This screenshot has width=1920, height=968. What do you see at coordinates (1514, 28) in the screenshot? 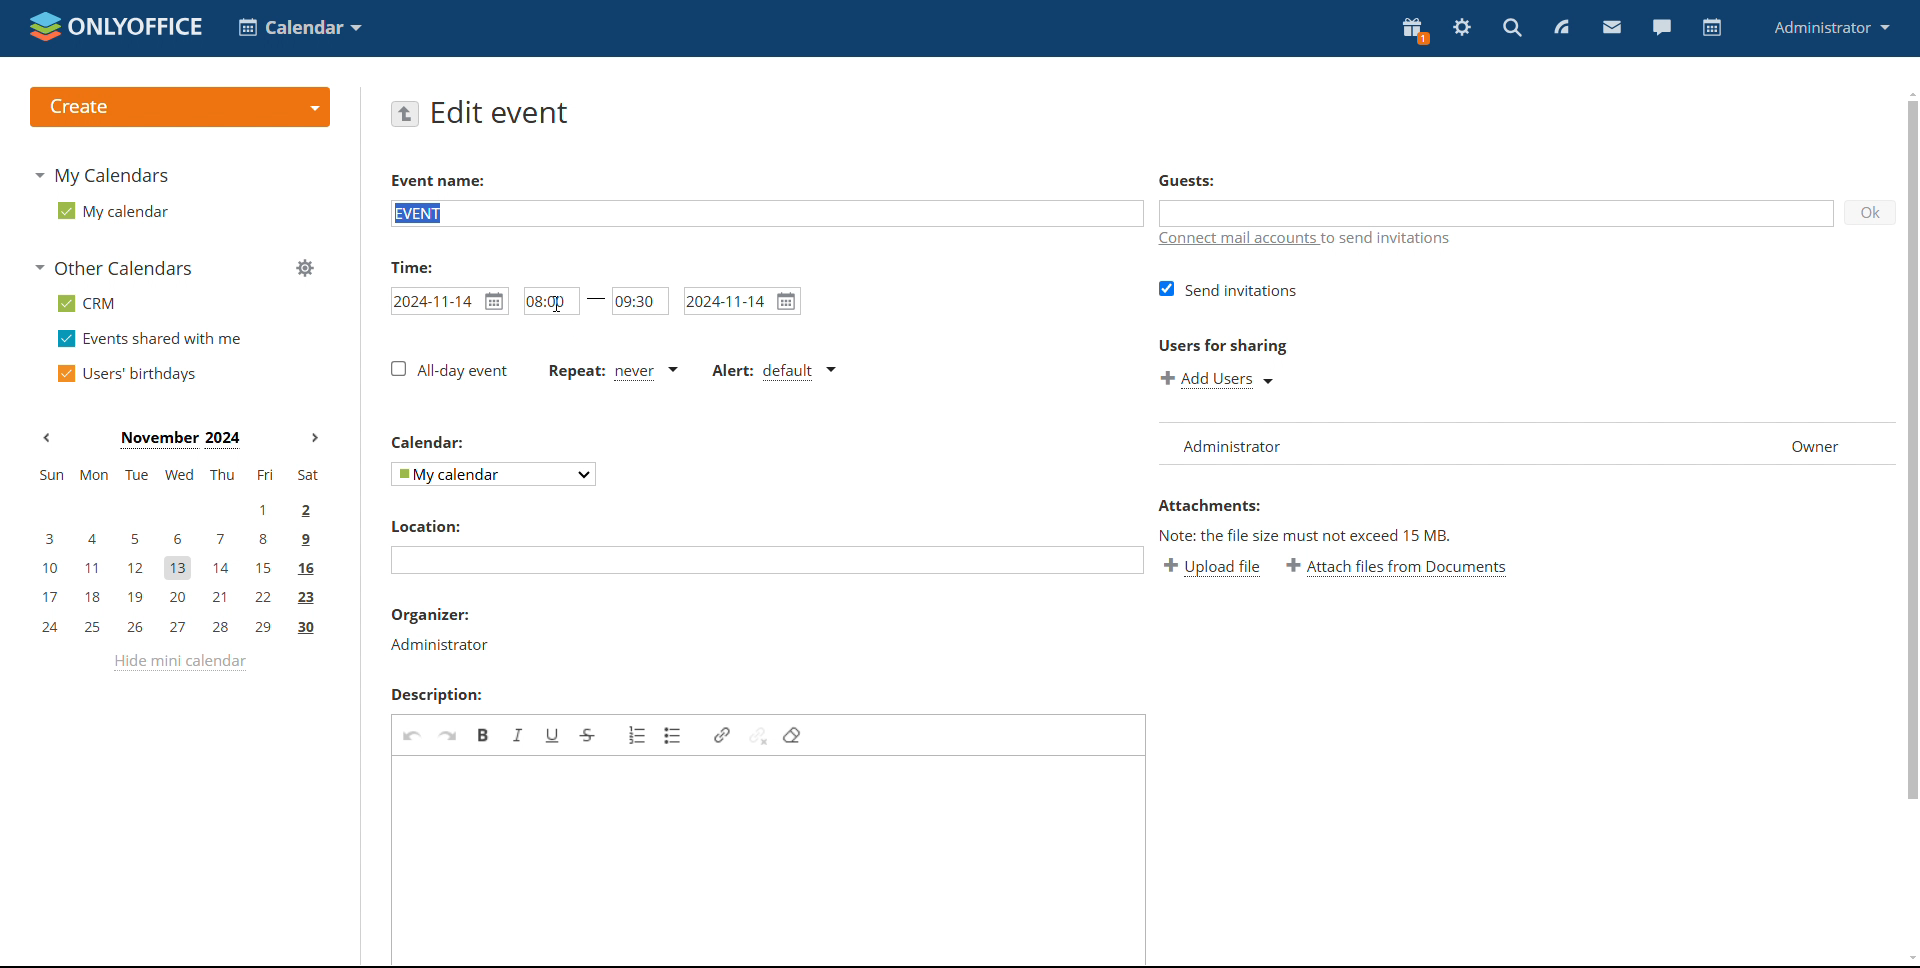
I see `search` at bounding box center [1514, 28].